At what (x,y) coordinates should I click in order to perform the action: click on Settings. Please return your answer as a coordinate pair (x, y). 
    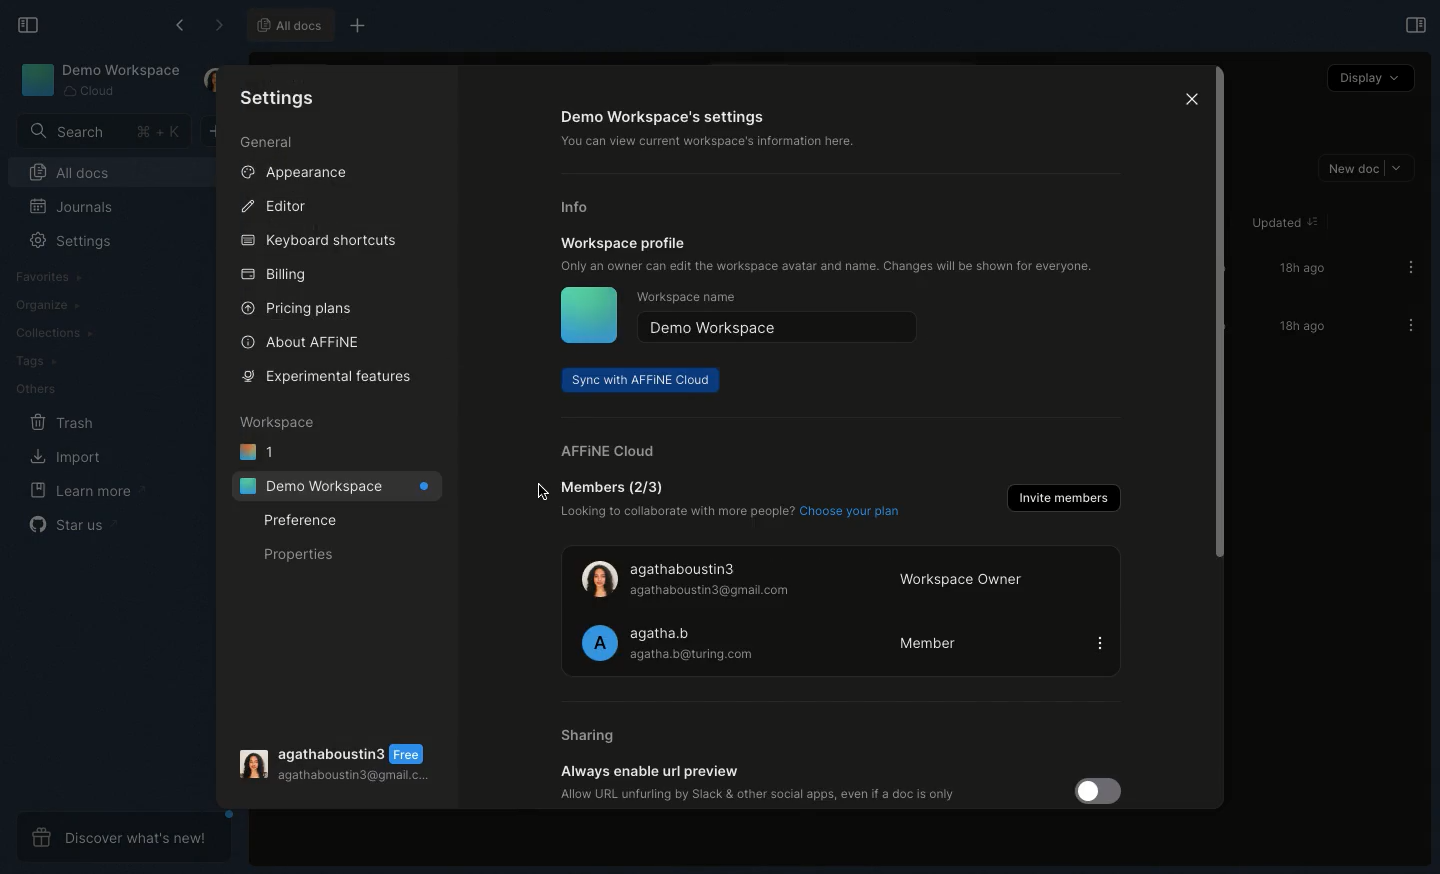
    Looking at the image, I should click on (66, 241).